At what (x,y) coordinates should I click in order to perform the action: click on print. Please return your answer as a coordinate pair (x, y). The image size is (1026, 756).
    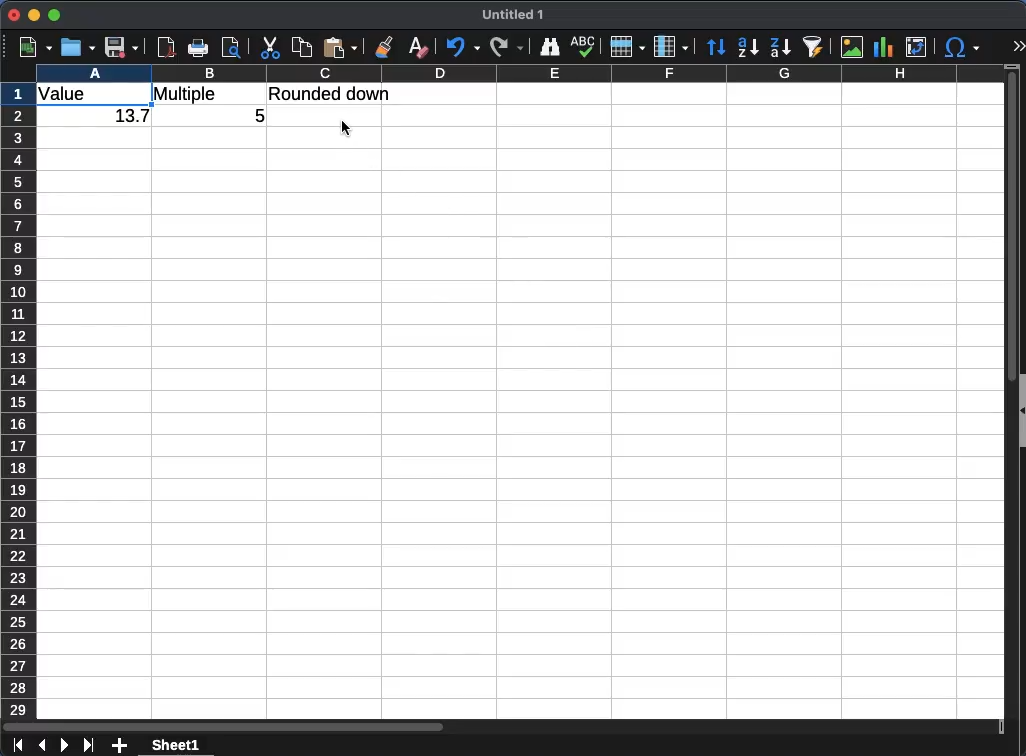
    Looking at the image, I should click on (198, 47).